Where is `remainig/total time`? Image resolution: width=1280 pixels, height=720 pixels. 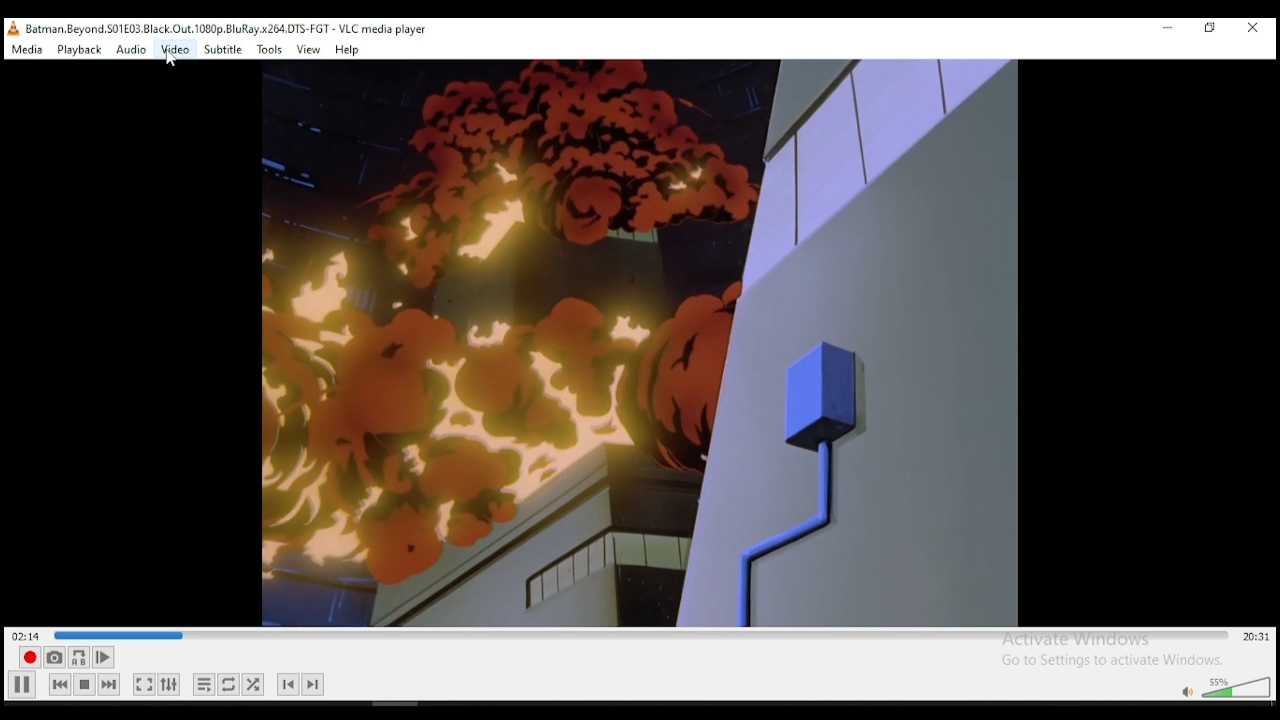
remainig/total time is located at coordinates (1252, 638).